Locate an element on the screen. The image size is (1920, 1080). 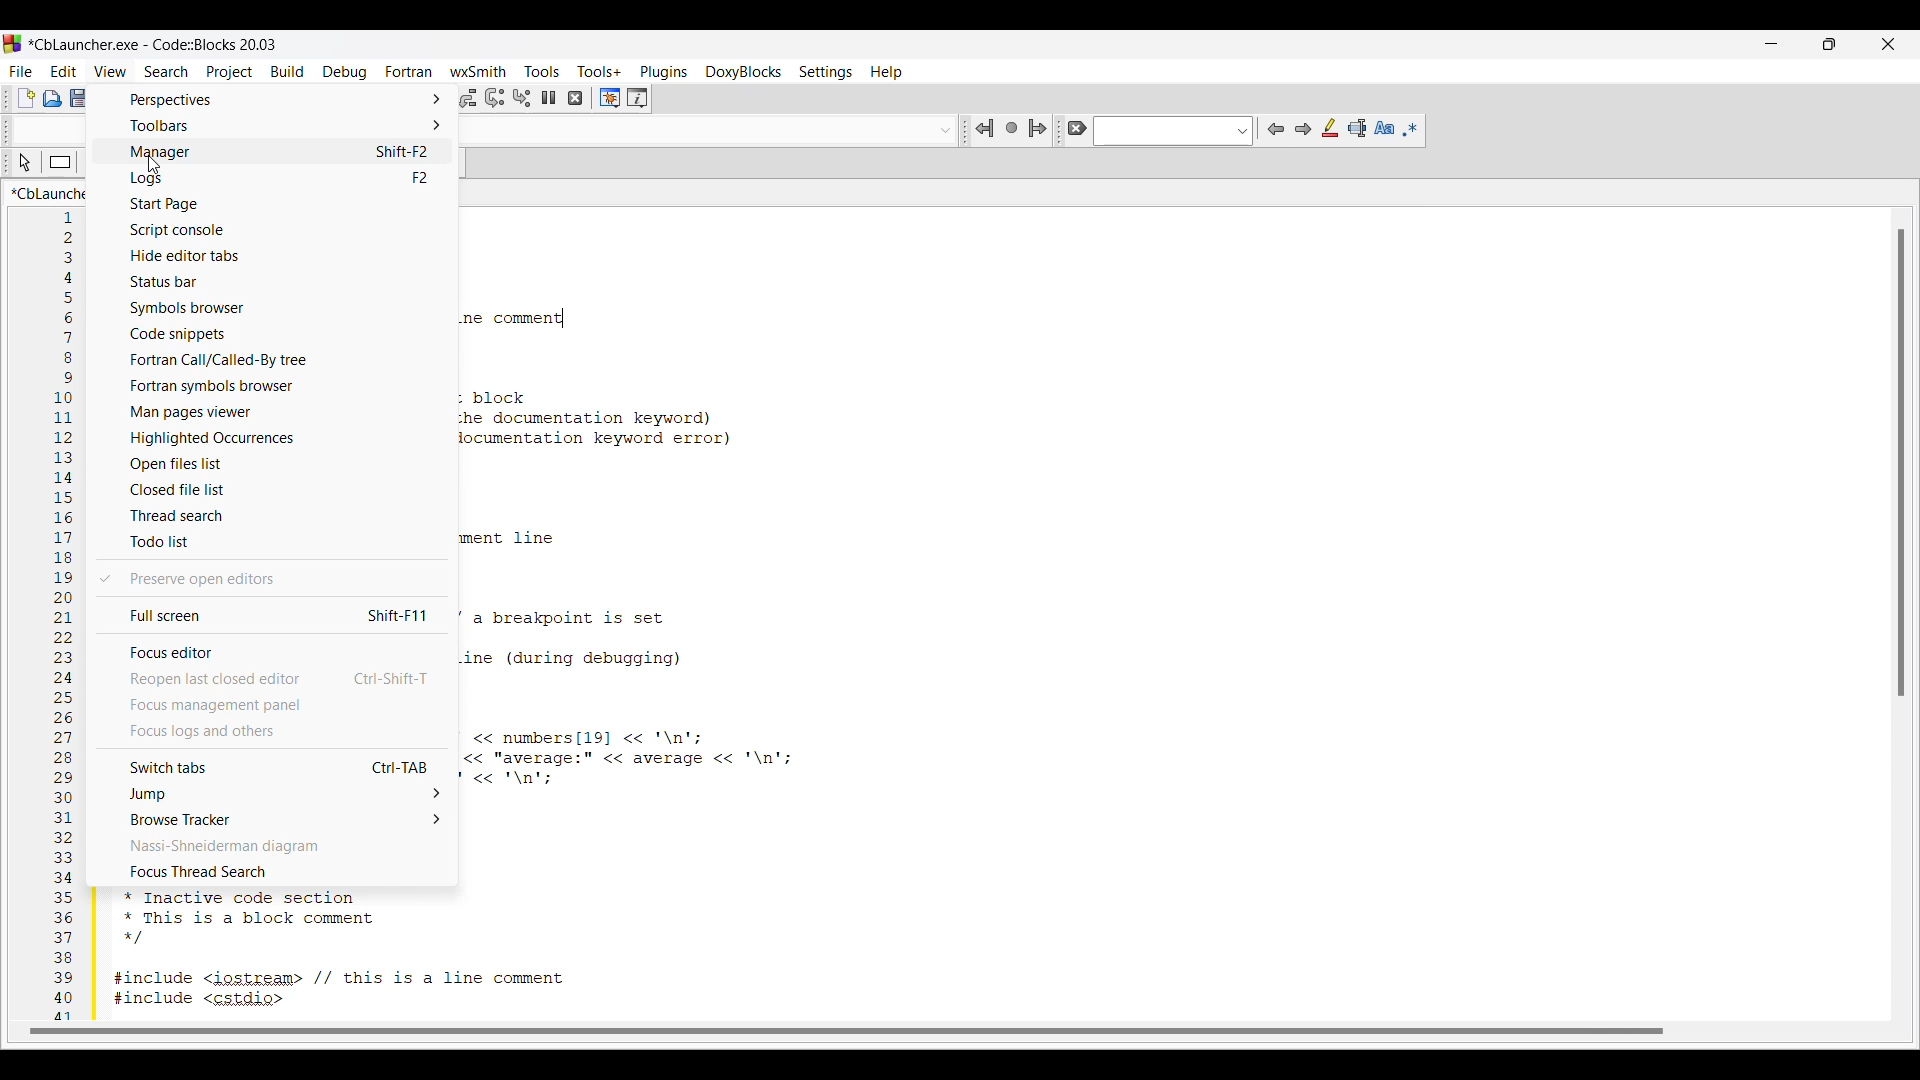
Fortran symbols browser is located at coordinates (275, 387).